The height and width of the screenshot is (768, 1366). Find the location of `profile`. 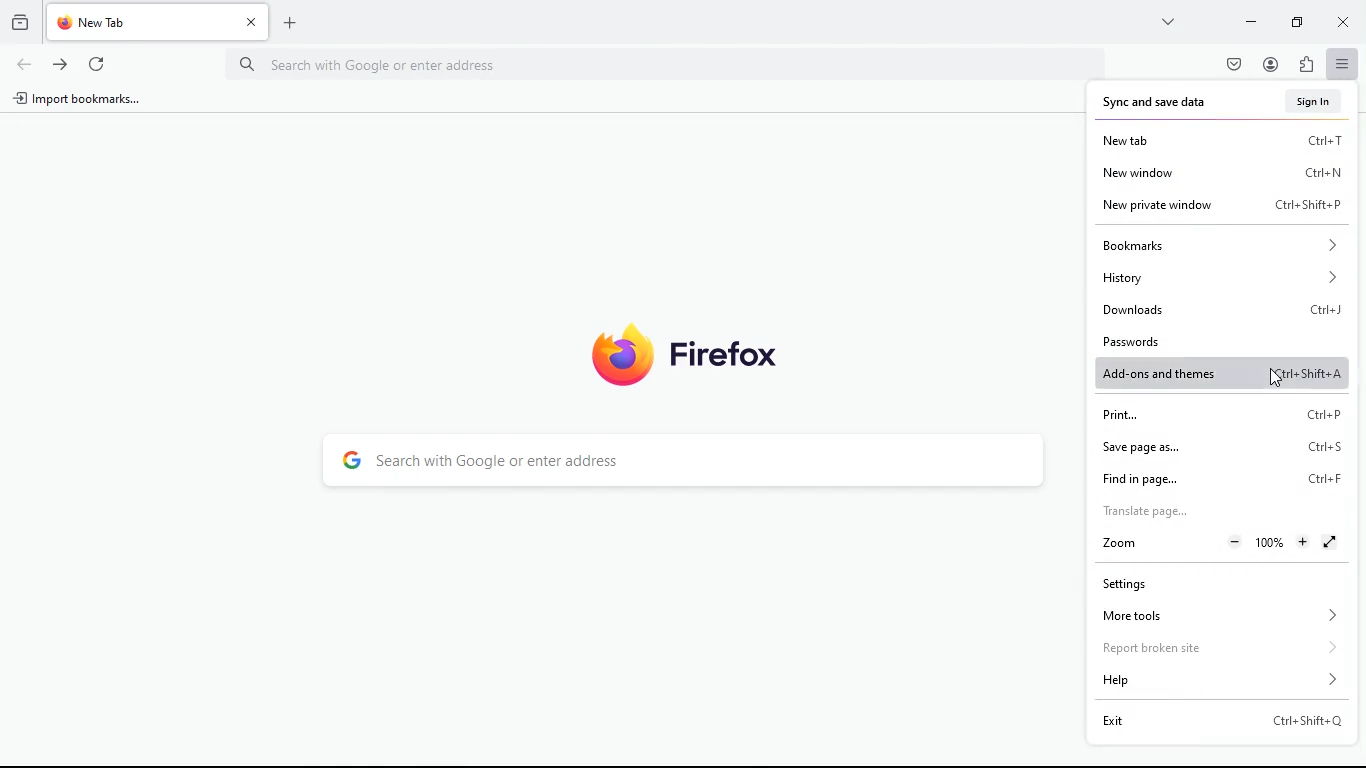

profile is located at coordinates (1268, 65).